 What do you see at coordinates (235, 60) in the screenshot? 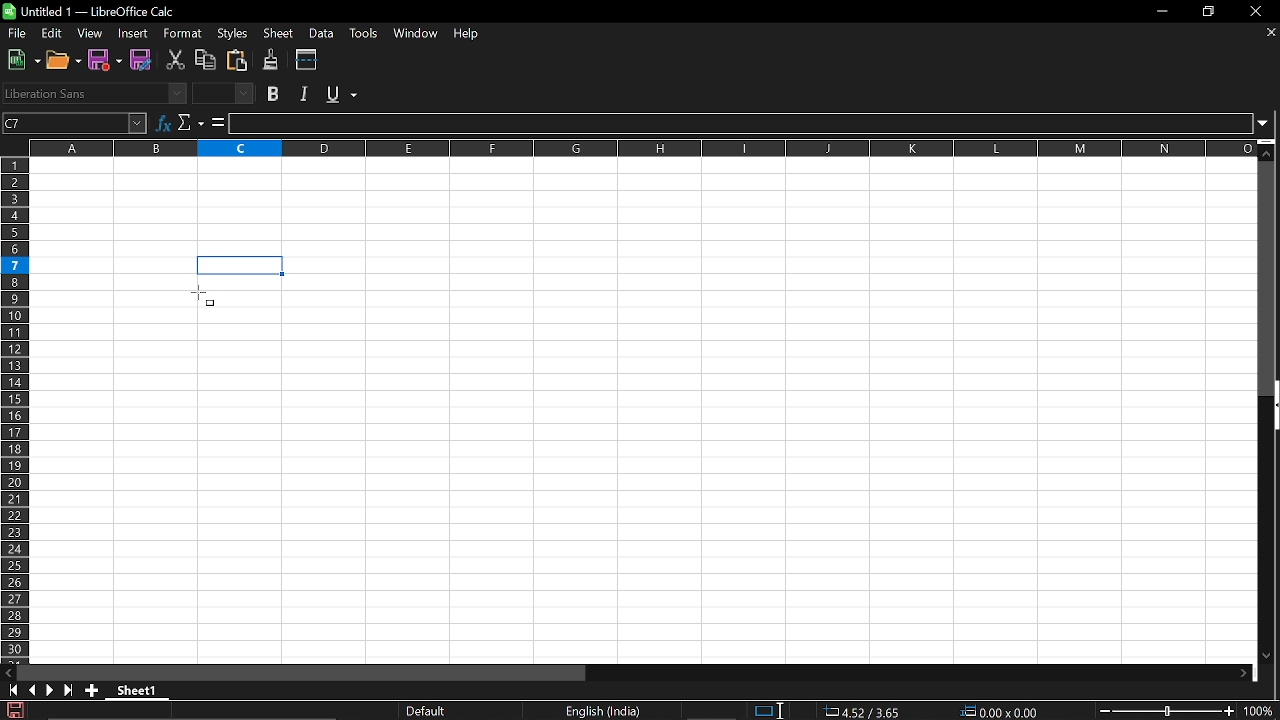
I see `Paste` at bounding box center [235, 60].